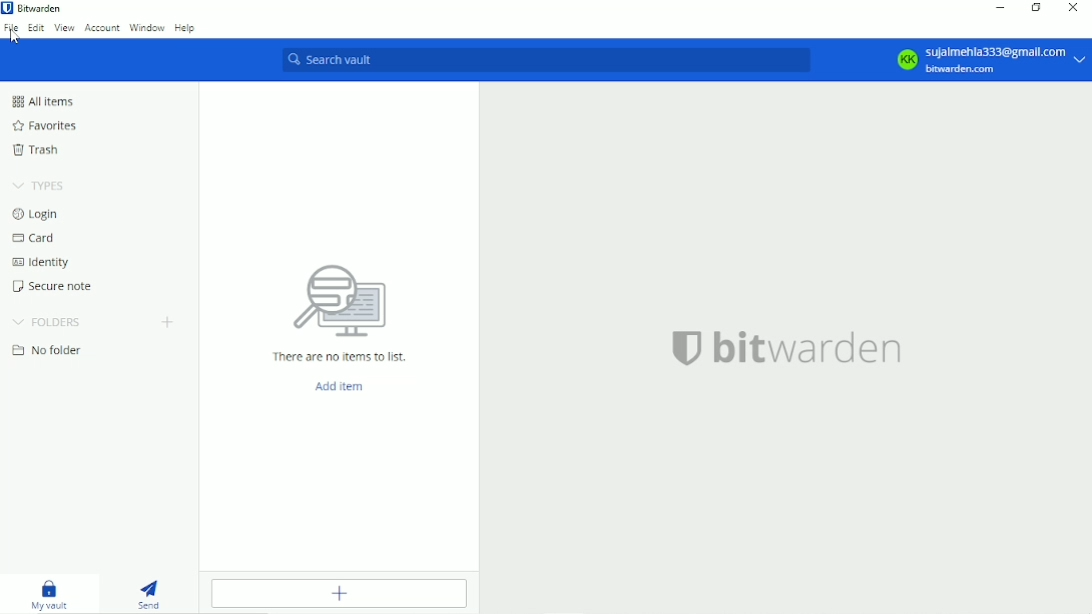  What do you see at coordinates (43, 262) in the screenshot?
I see `Identity` at bounding box center [43, 262].